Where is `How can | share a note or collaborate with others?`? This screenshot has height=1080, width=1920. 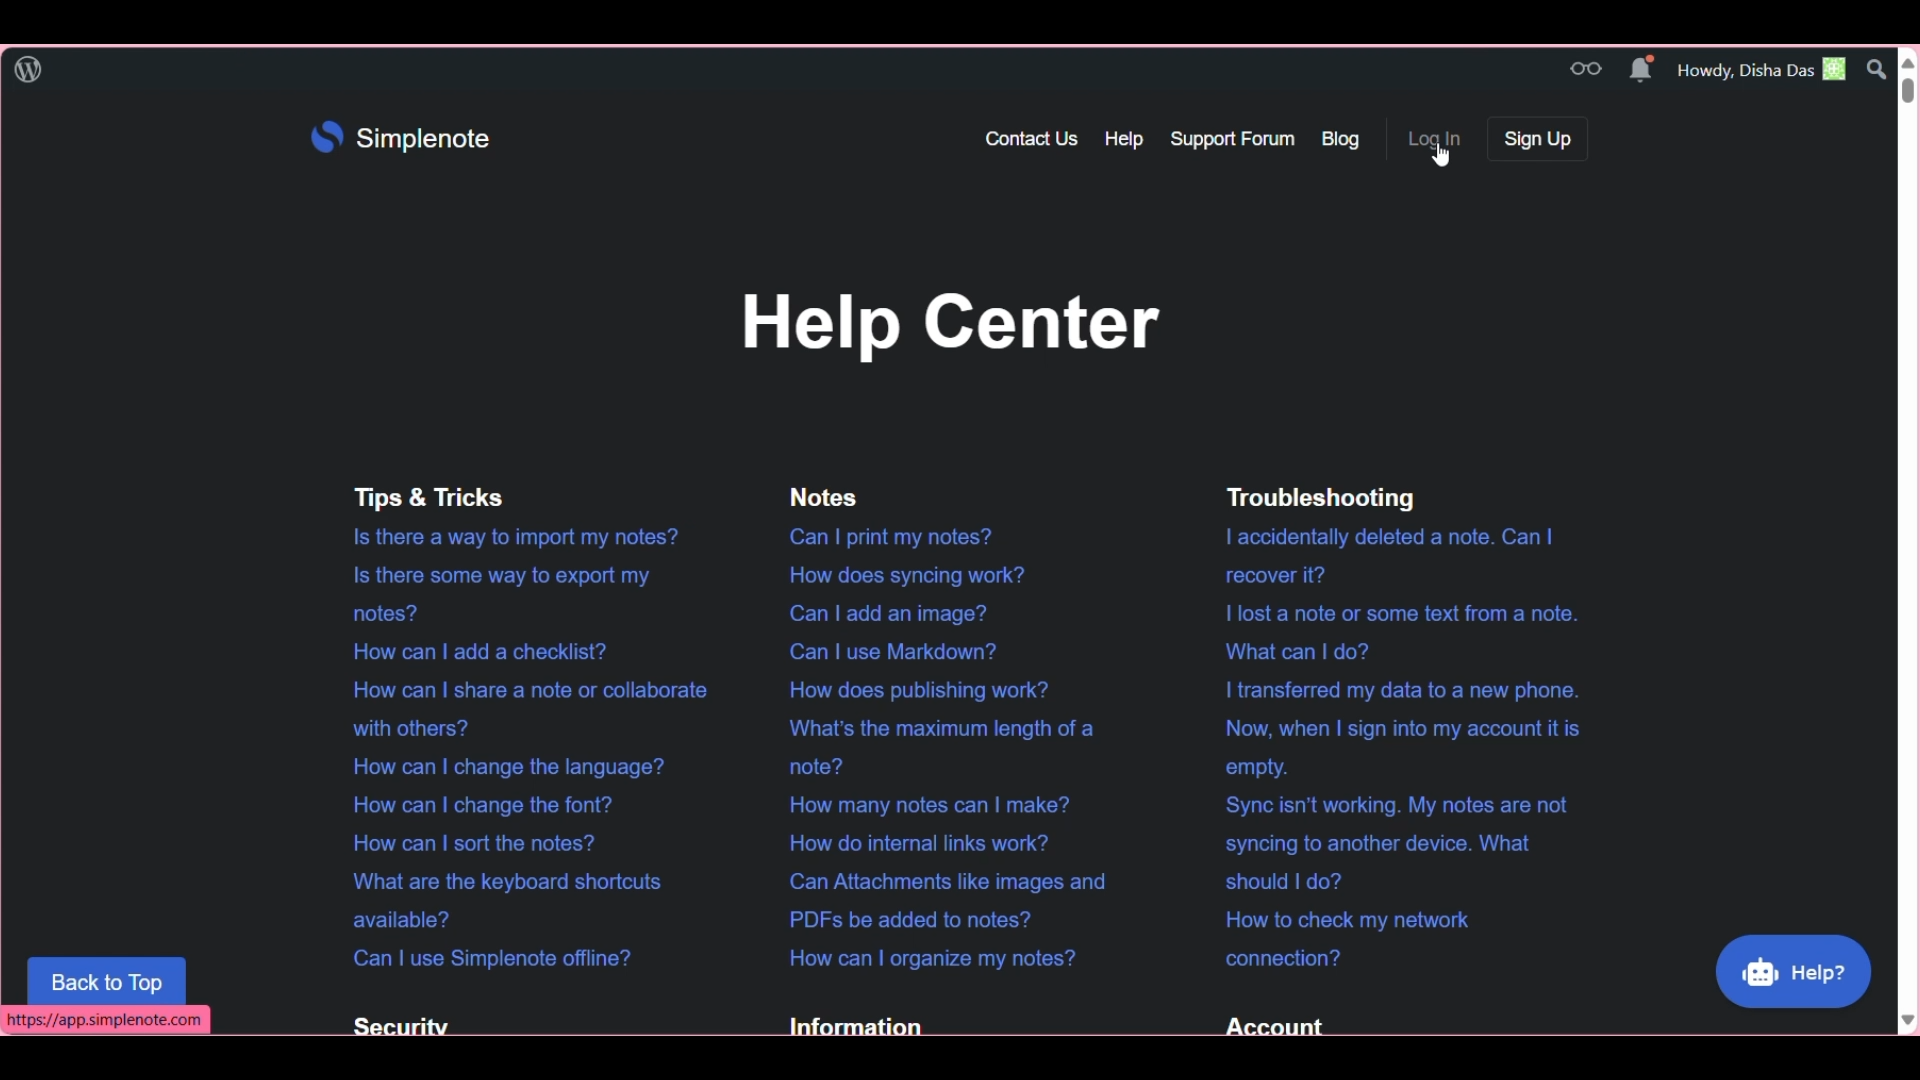 How can | share a note or collaborate with others? is located at coordinates (521, 709).